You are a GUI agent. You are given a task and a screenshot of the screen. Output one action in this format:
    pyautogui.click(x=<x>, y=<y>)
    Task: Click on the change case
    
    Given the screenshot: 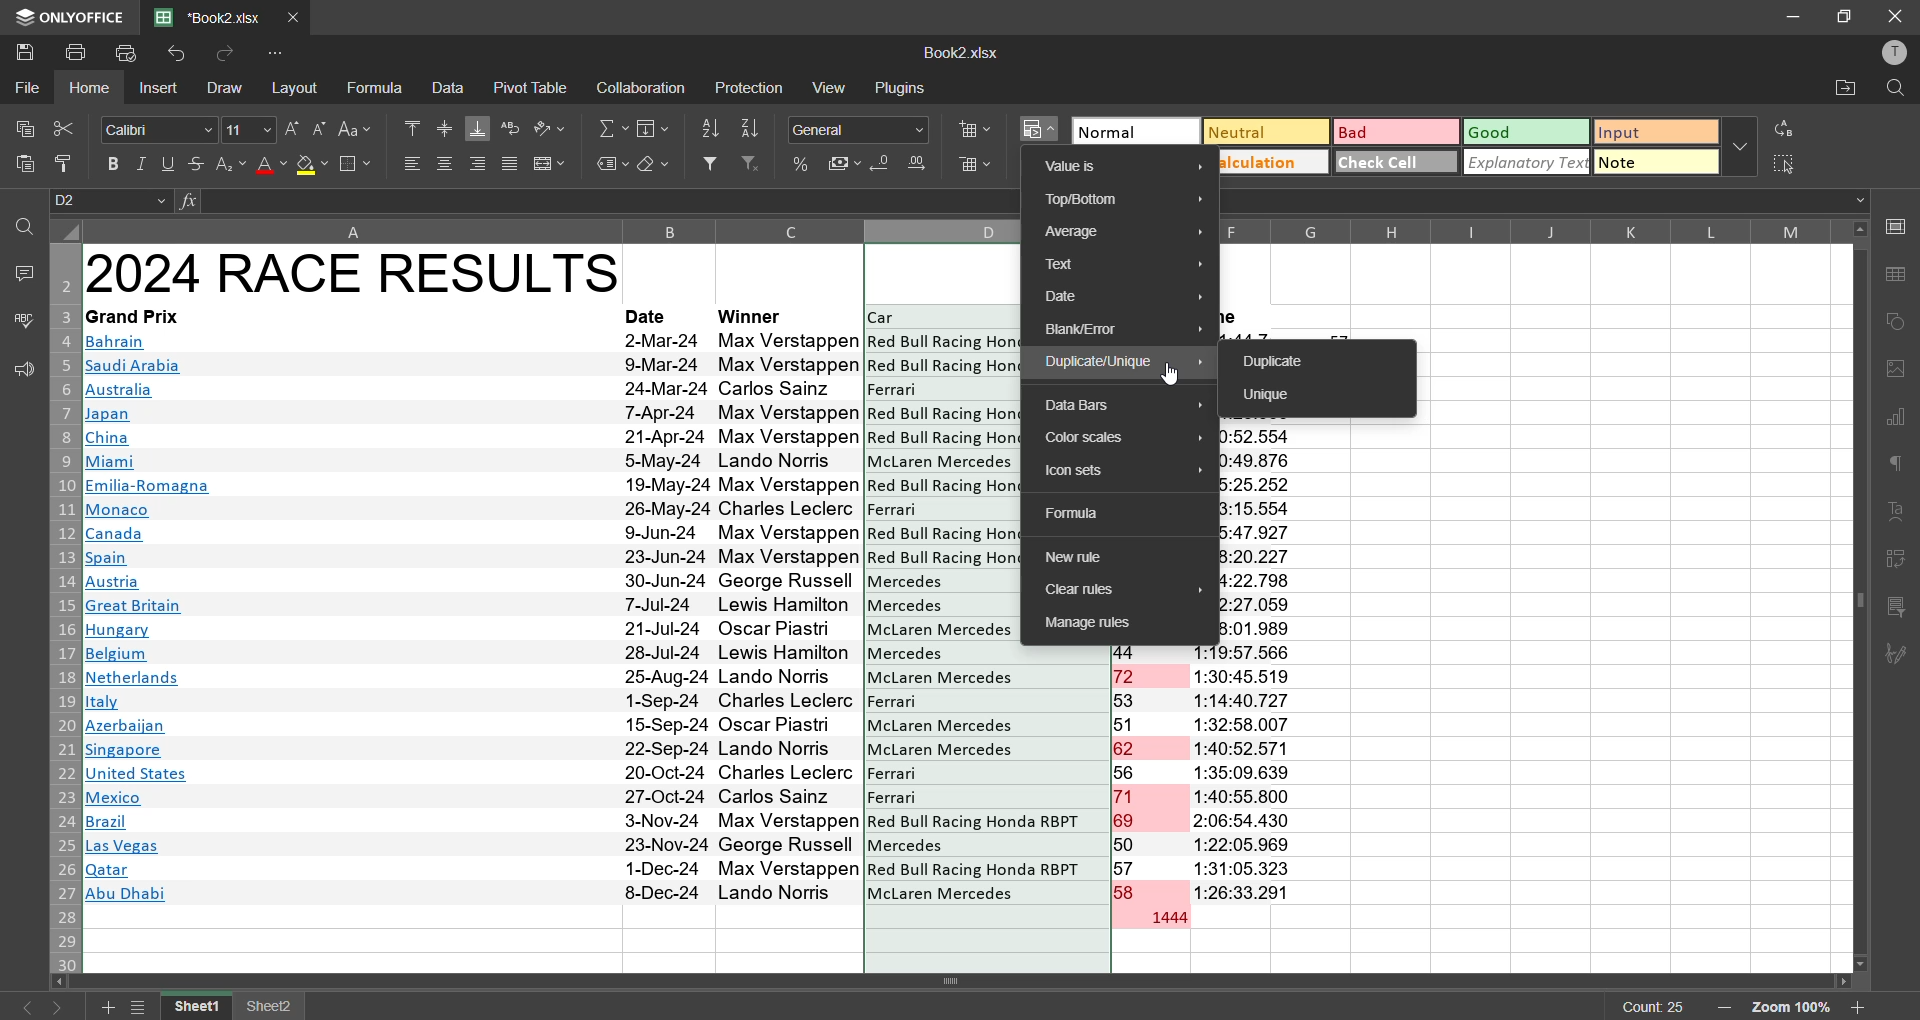 What is the action you would take?
    pyautogui.click(x=360, y=128)
    